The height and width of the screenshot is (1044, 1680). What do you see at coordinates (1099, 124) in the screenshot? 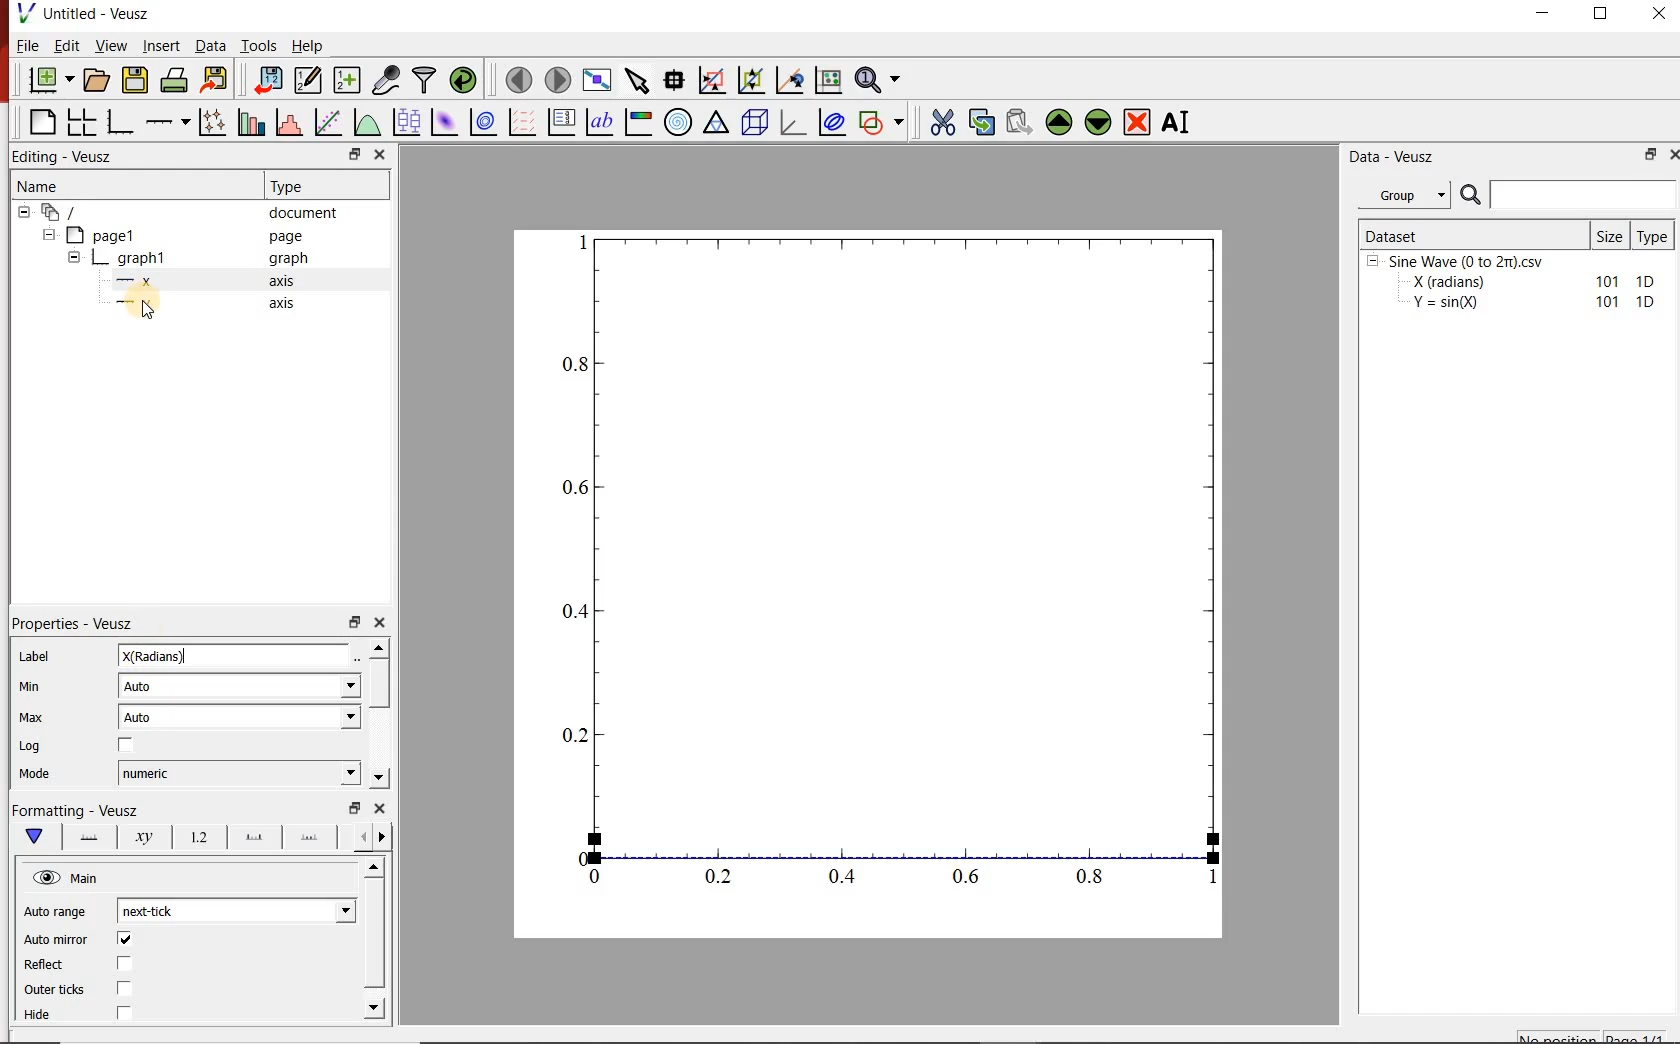
I see `move down` at bounding box center [1099, 124].